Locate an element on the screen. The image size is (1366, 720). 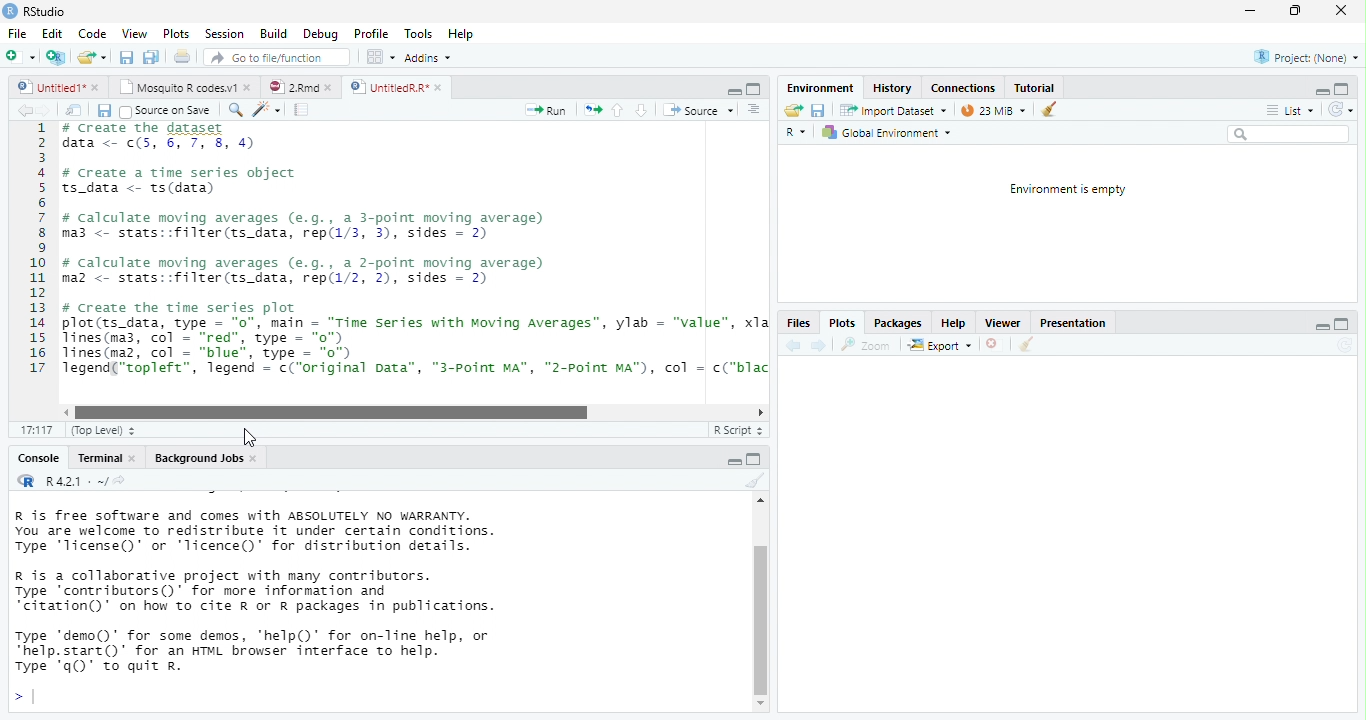
RStudio is located at coordinates (36, 10).